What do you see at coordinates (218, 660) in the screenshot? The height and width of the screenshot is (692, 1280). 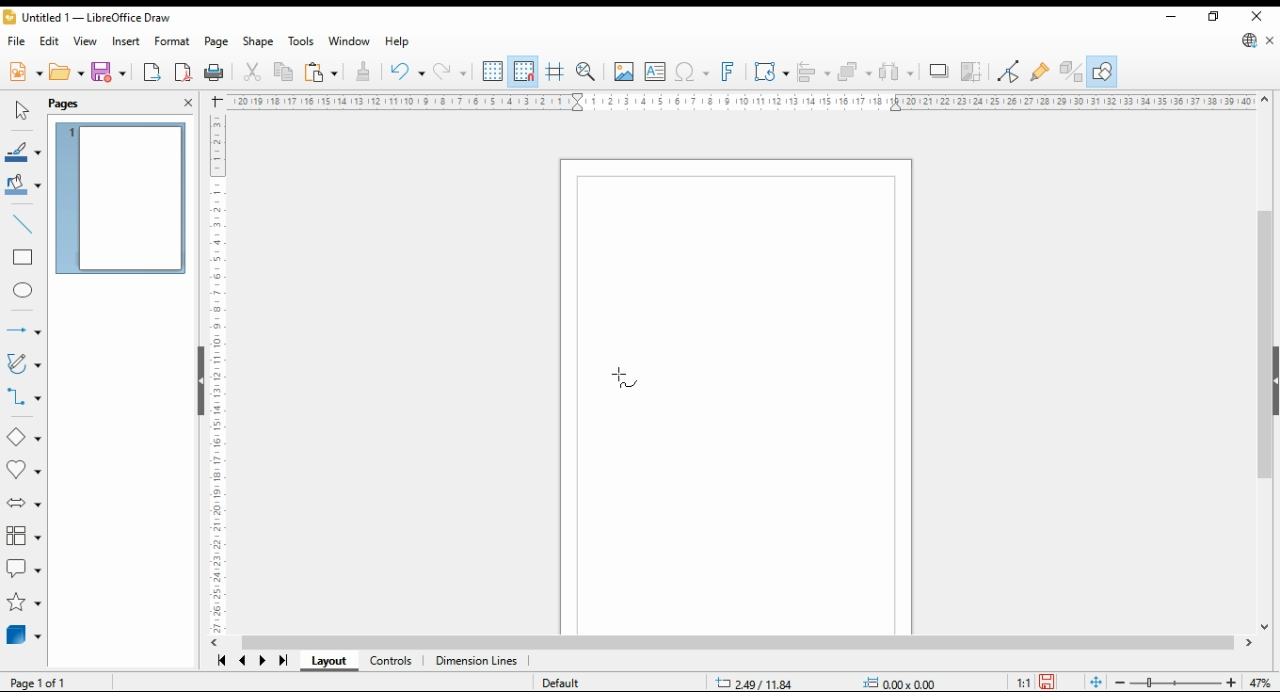 I see `first page` at bounding box center [218, 660].